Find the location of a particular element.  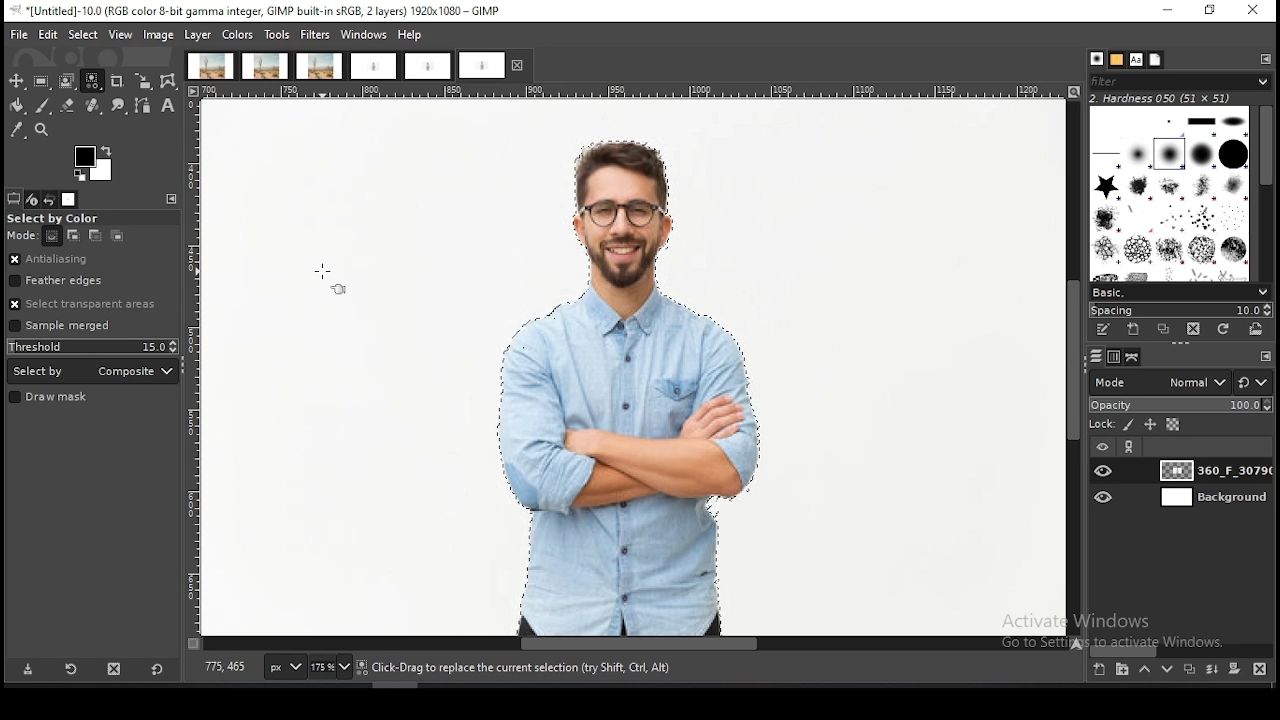

scroll bar is located at coordinates (1074, 368).